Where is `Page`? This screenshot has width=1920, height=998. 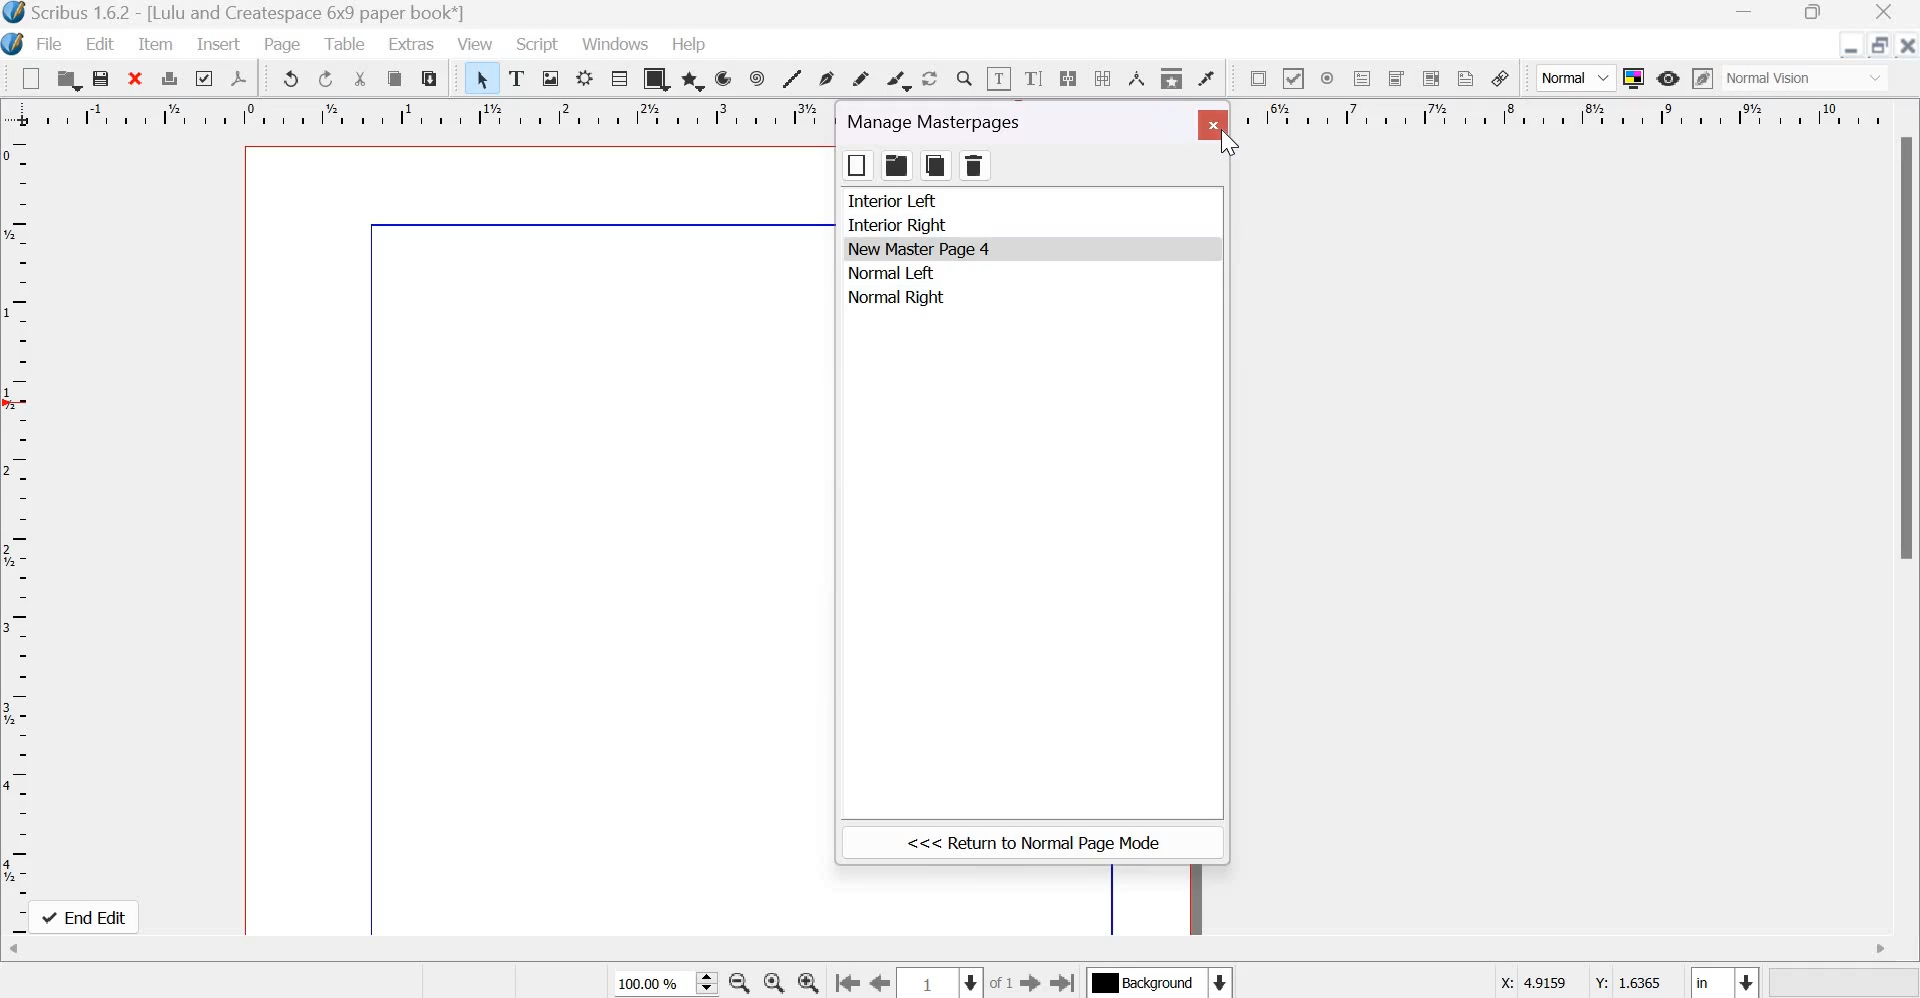
Page is located at coordinates (282, 45).